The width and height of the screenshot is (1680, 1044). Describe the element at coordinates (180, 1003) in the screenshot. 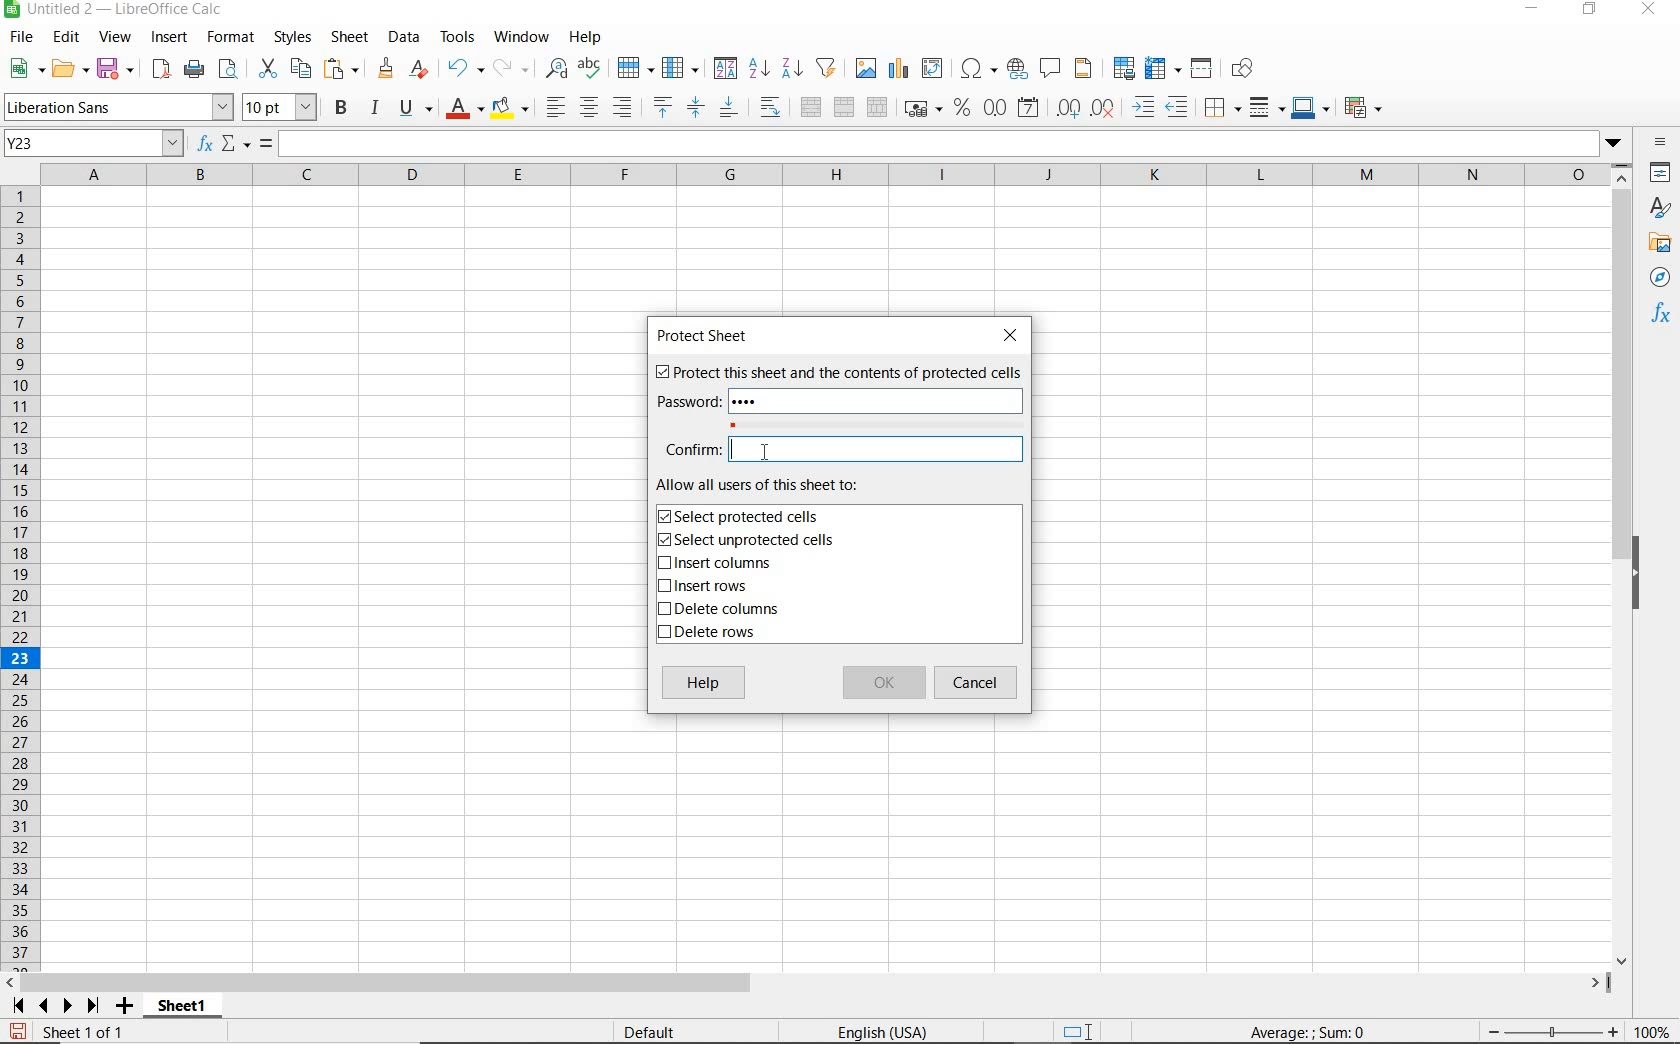

I see `sheet 1` at that location.